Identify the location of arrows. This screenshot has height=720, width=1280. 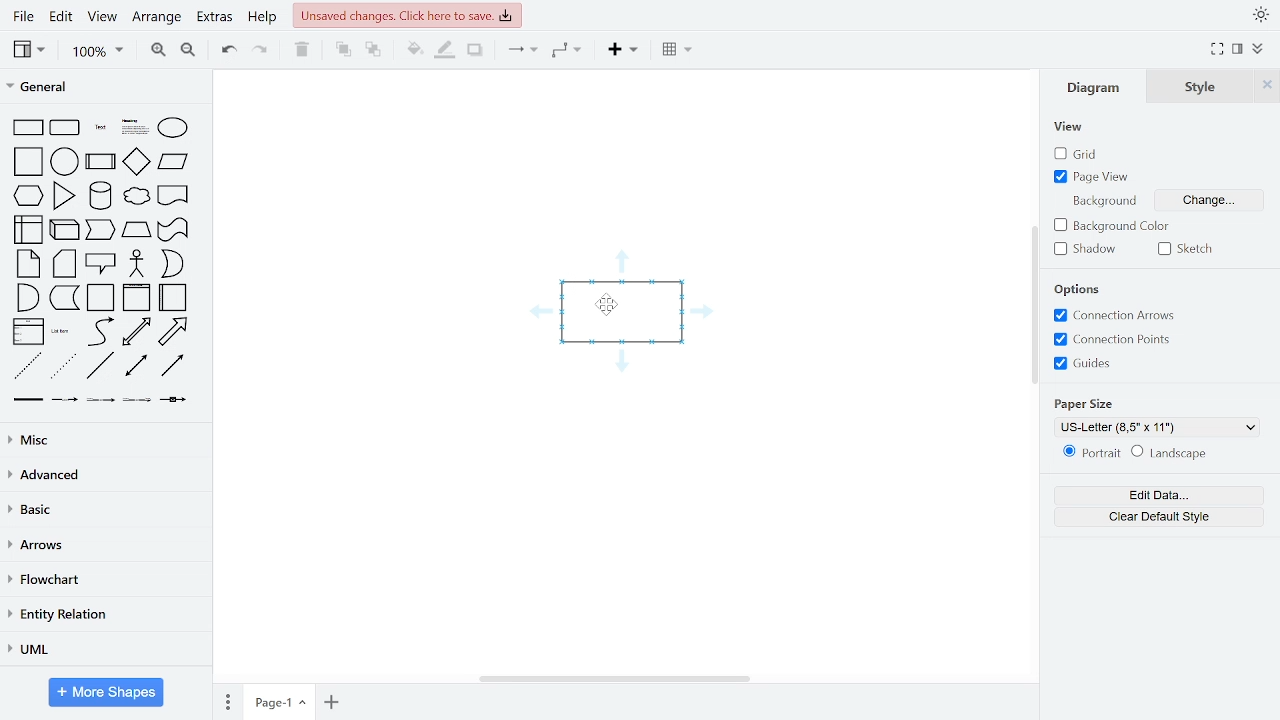
(105, 549).